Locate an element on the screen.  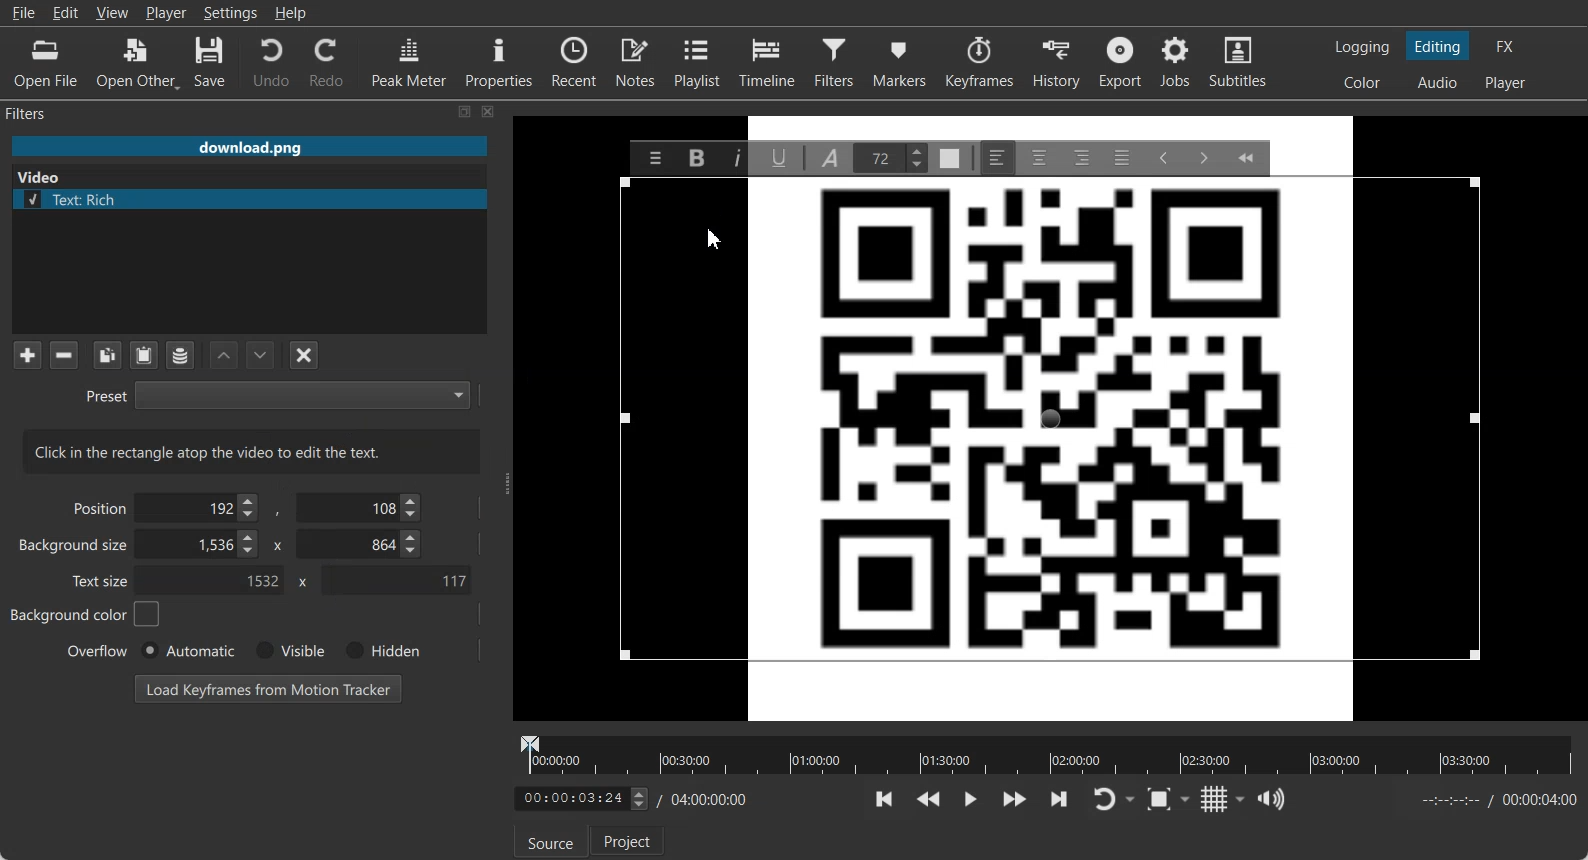
File is located at coordinates (249, 148).